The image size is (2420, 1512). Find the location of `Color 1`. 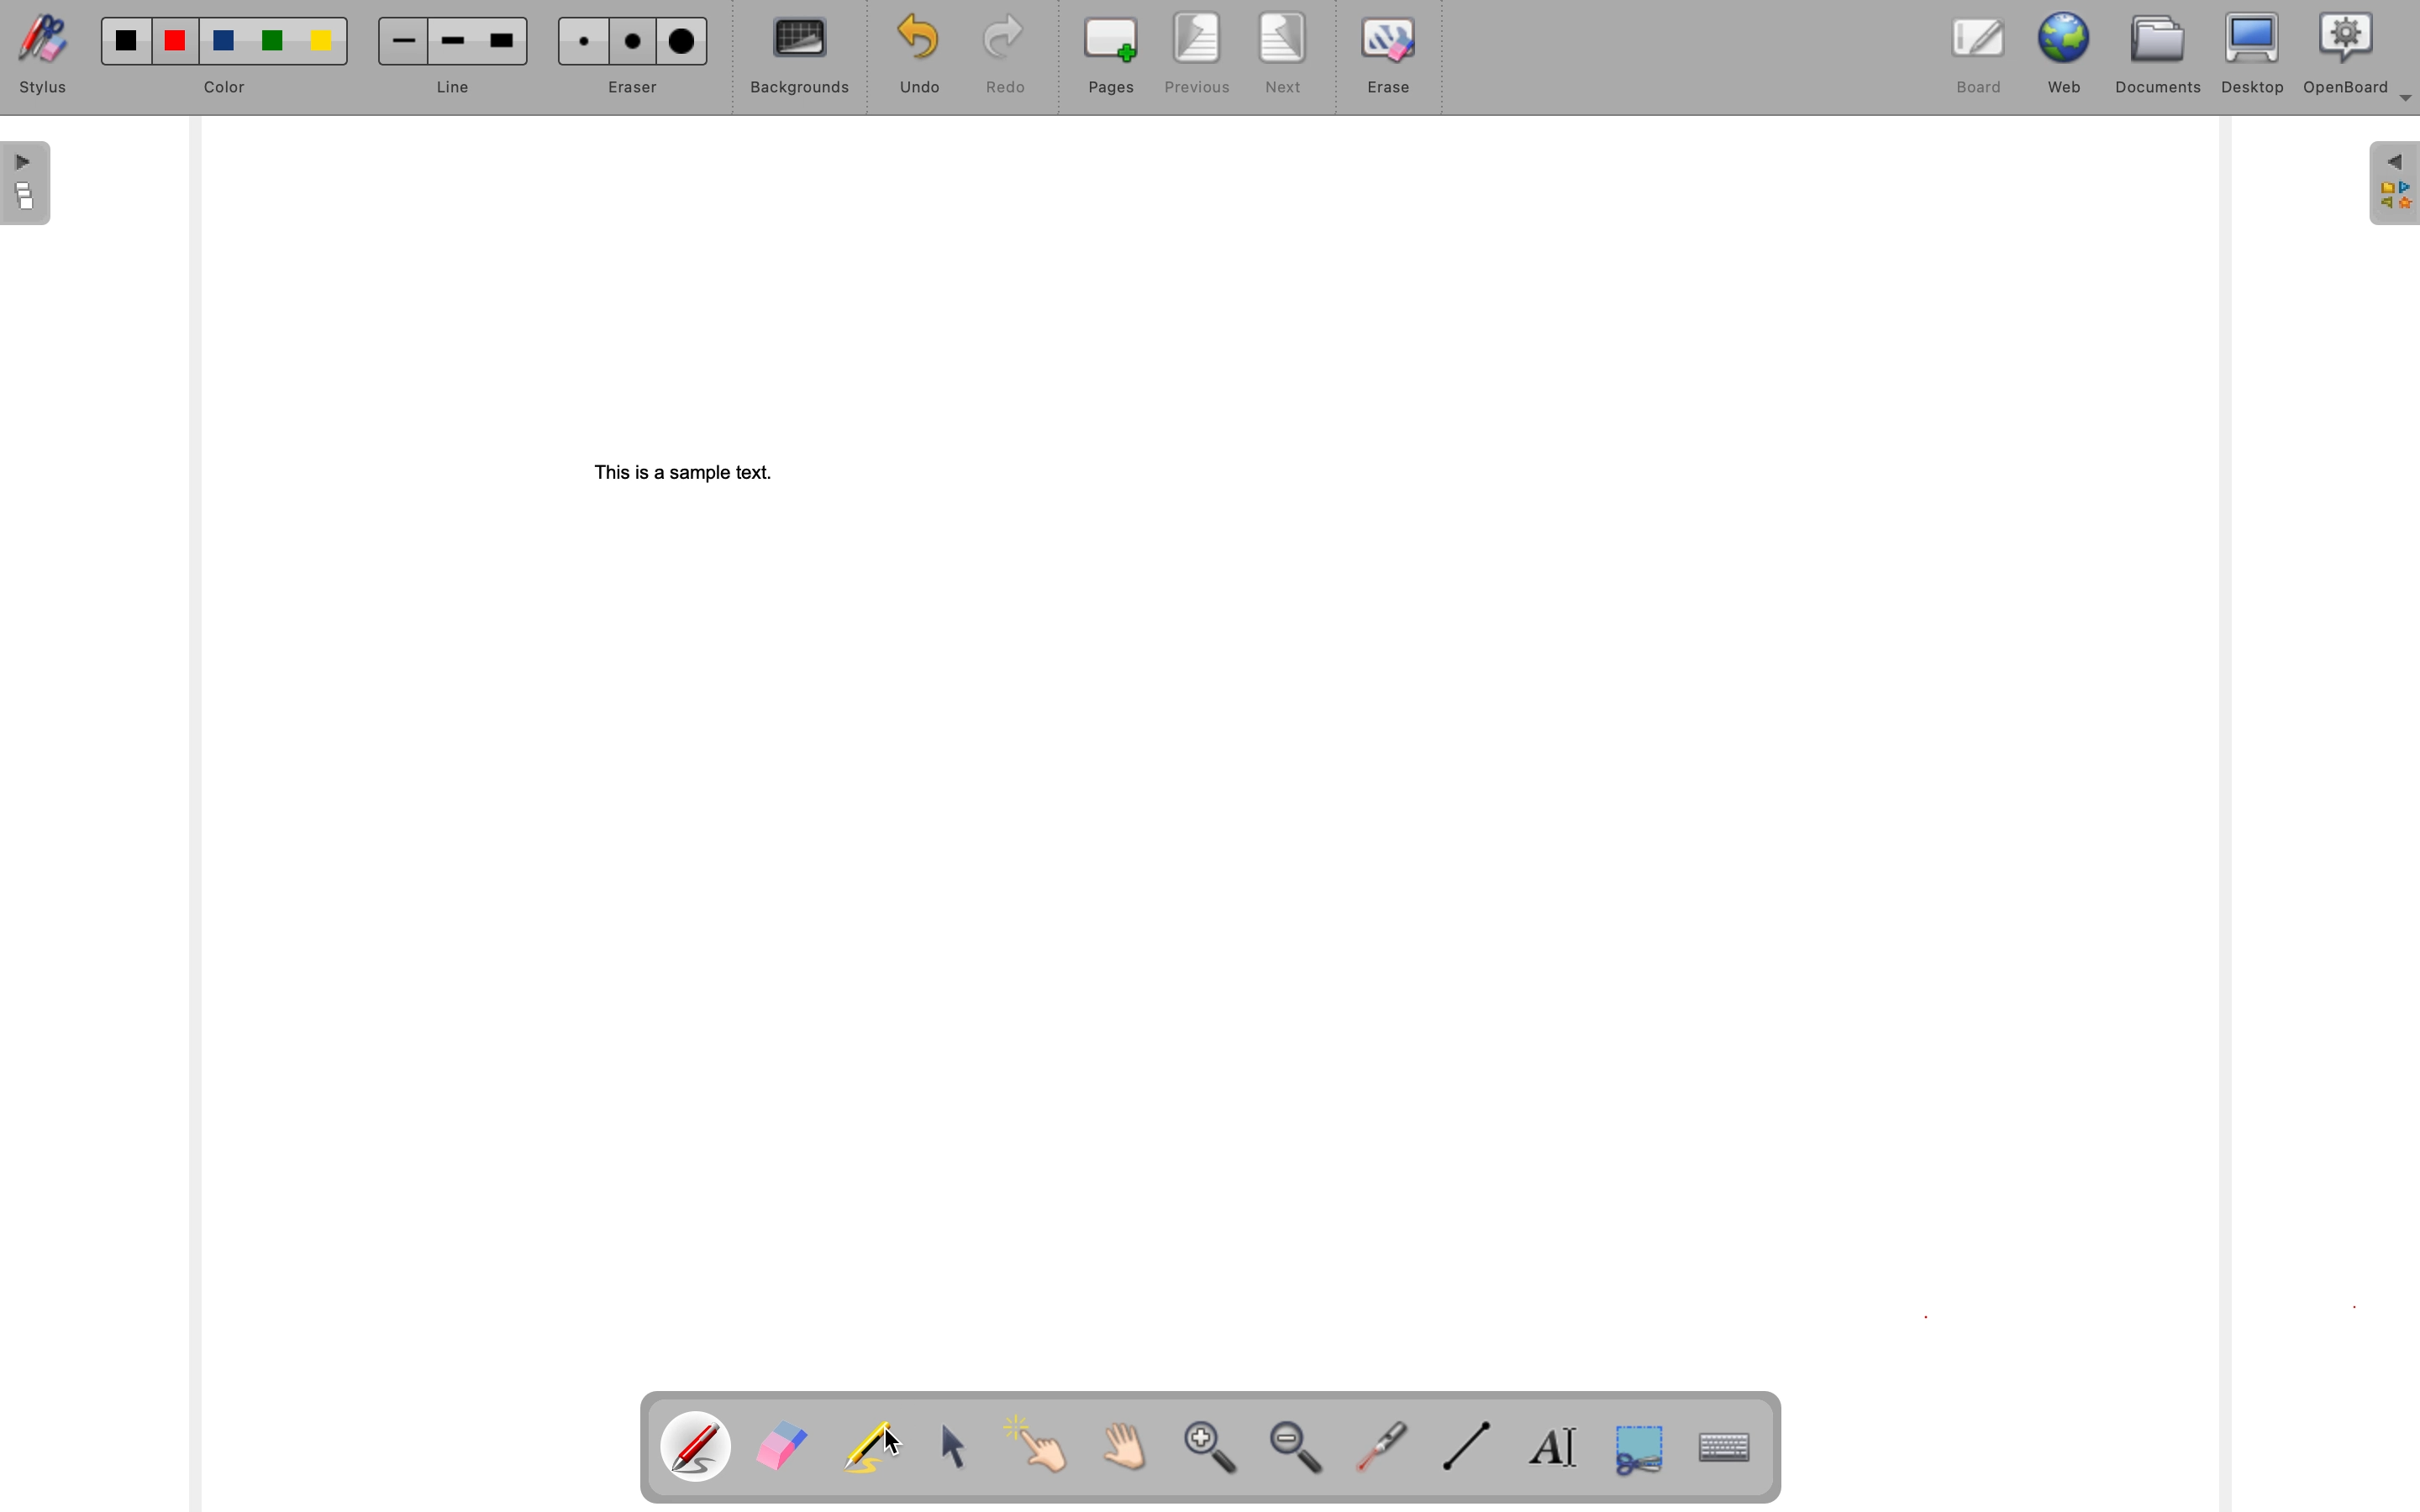

Color 1 is located at coordinates (128, 42).